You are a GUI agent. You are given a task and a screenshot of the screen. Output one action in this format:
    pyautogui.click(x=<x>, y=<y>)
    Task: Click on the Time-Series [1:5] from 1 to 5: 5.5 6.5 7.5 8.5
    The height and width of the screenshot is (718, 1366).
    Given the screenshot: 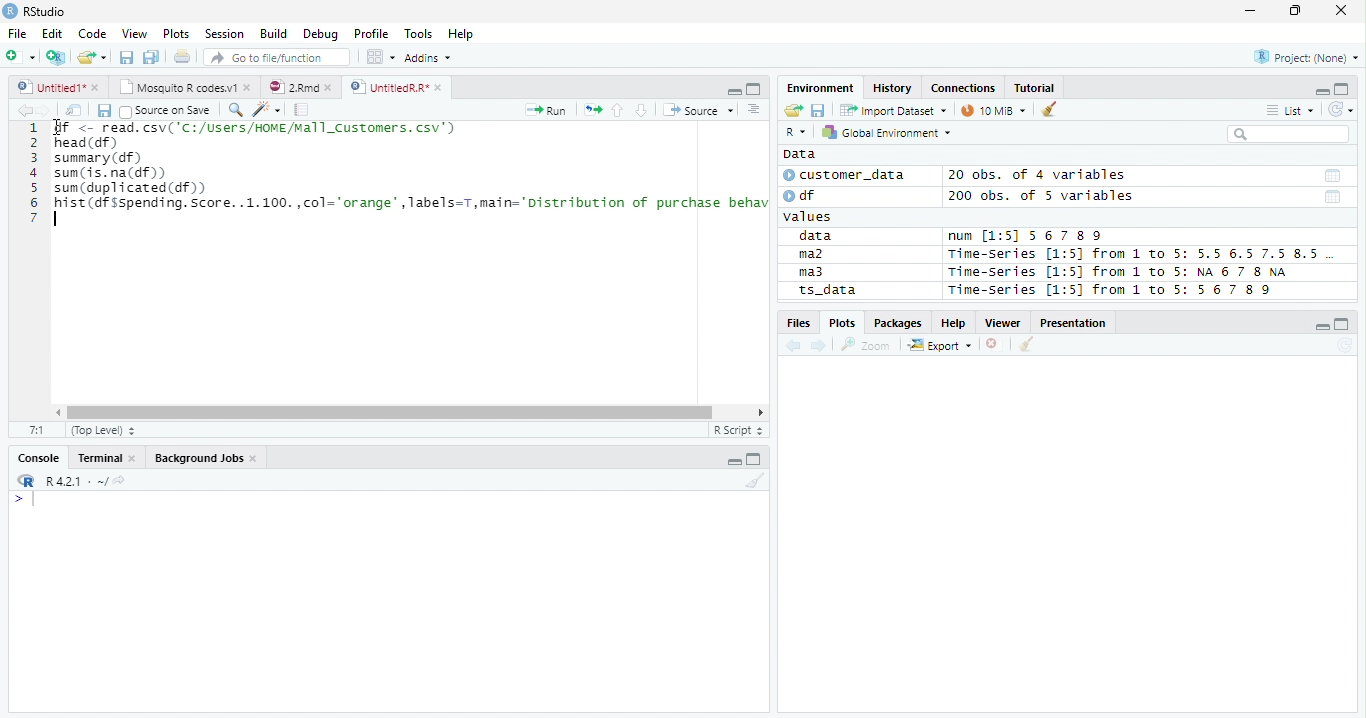 What is the action you would take?
    pyautogui.click(x=1137, y=255)
    